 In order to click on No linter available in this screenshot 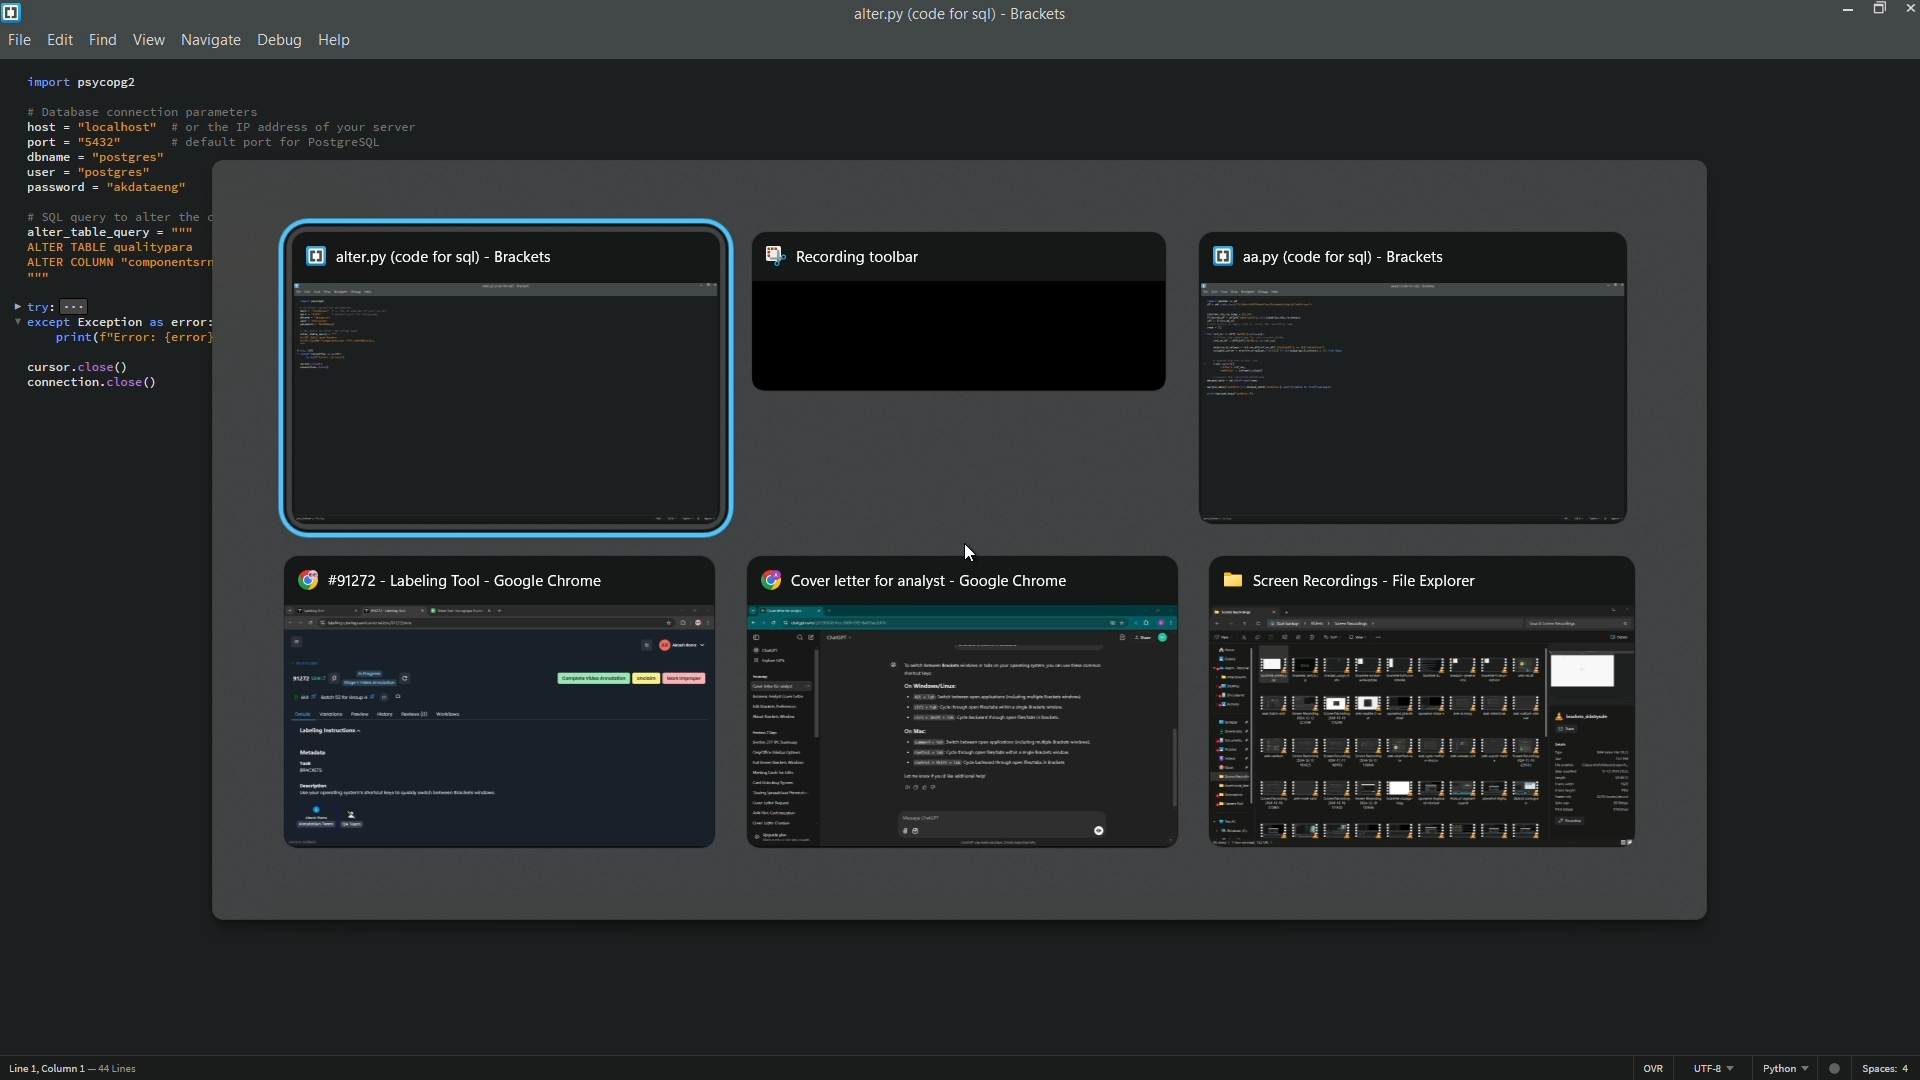, I will do `click(1833, 1070)`.